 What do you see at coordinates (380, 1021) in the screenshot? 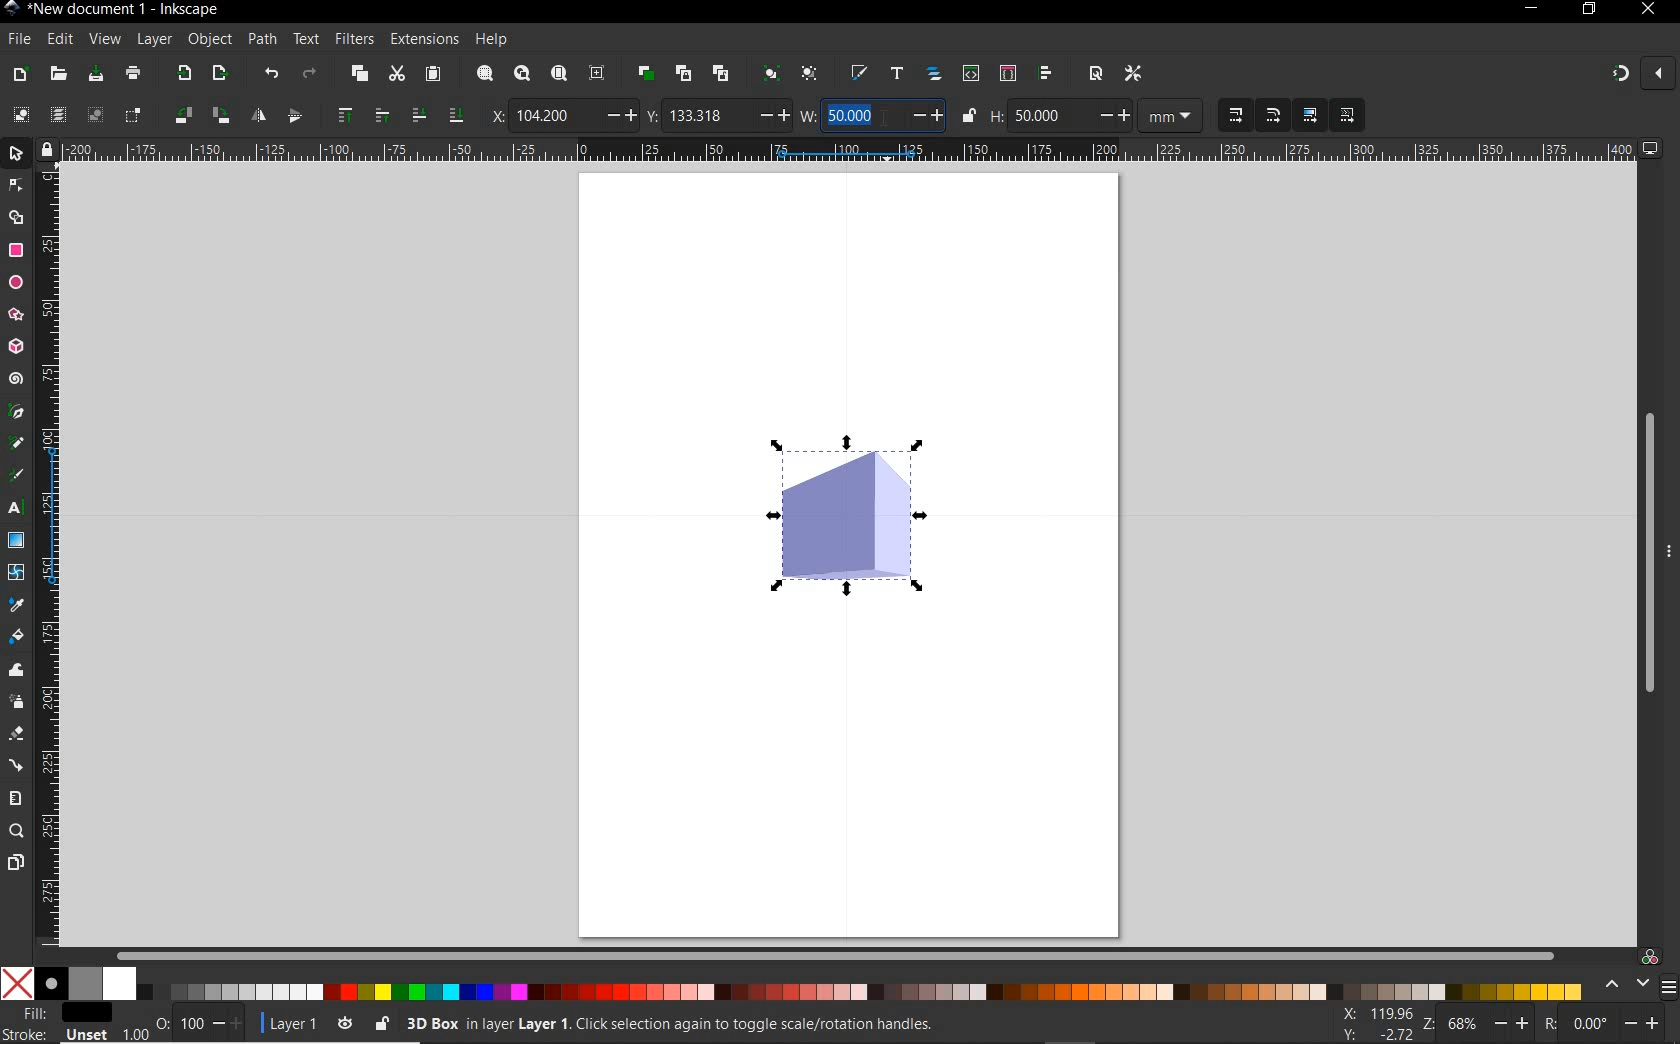
I see `lock/unlock` at bounding box center [380, 1021].